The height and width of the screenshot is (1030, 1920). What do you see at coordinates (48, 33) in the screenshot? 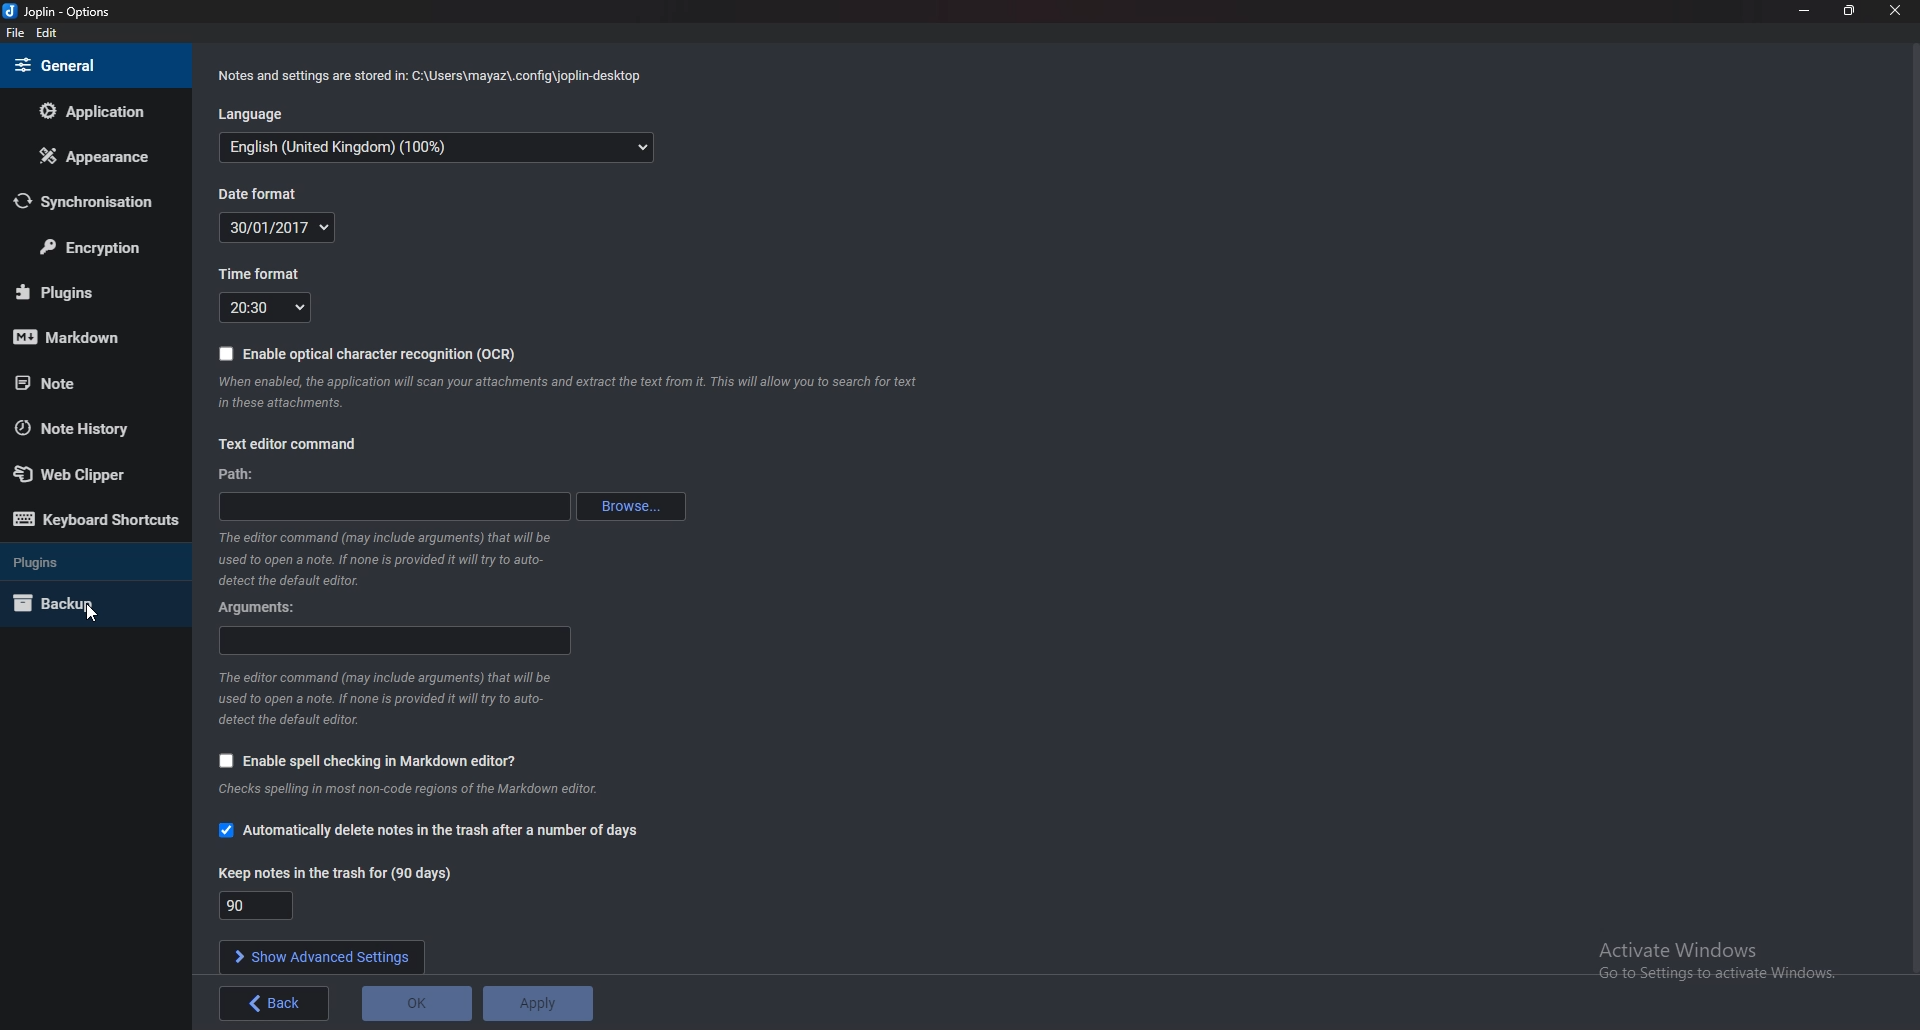
I see `edit` at bounding box center [48, 33].